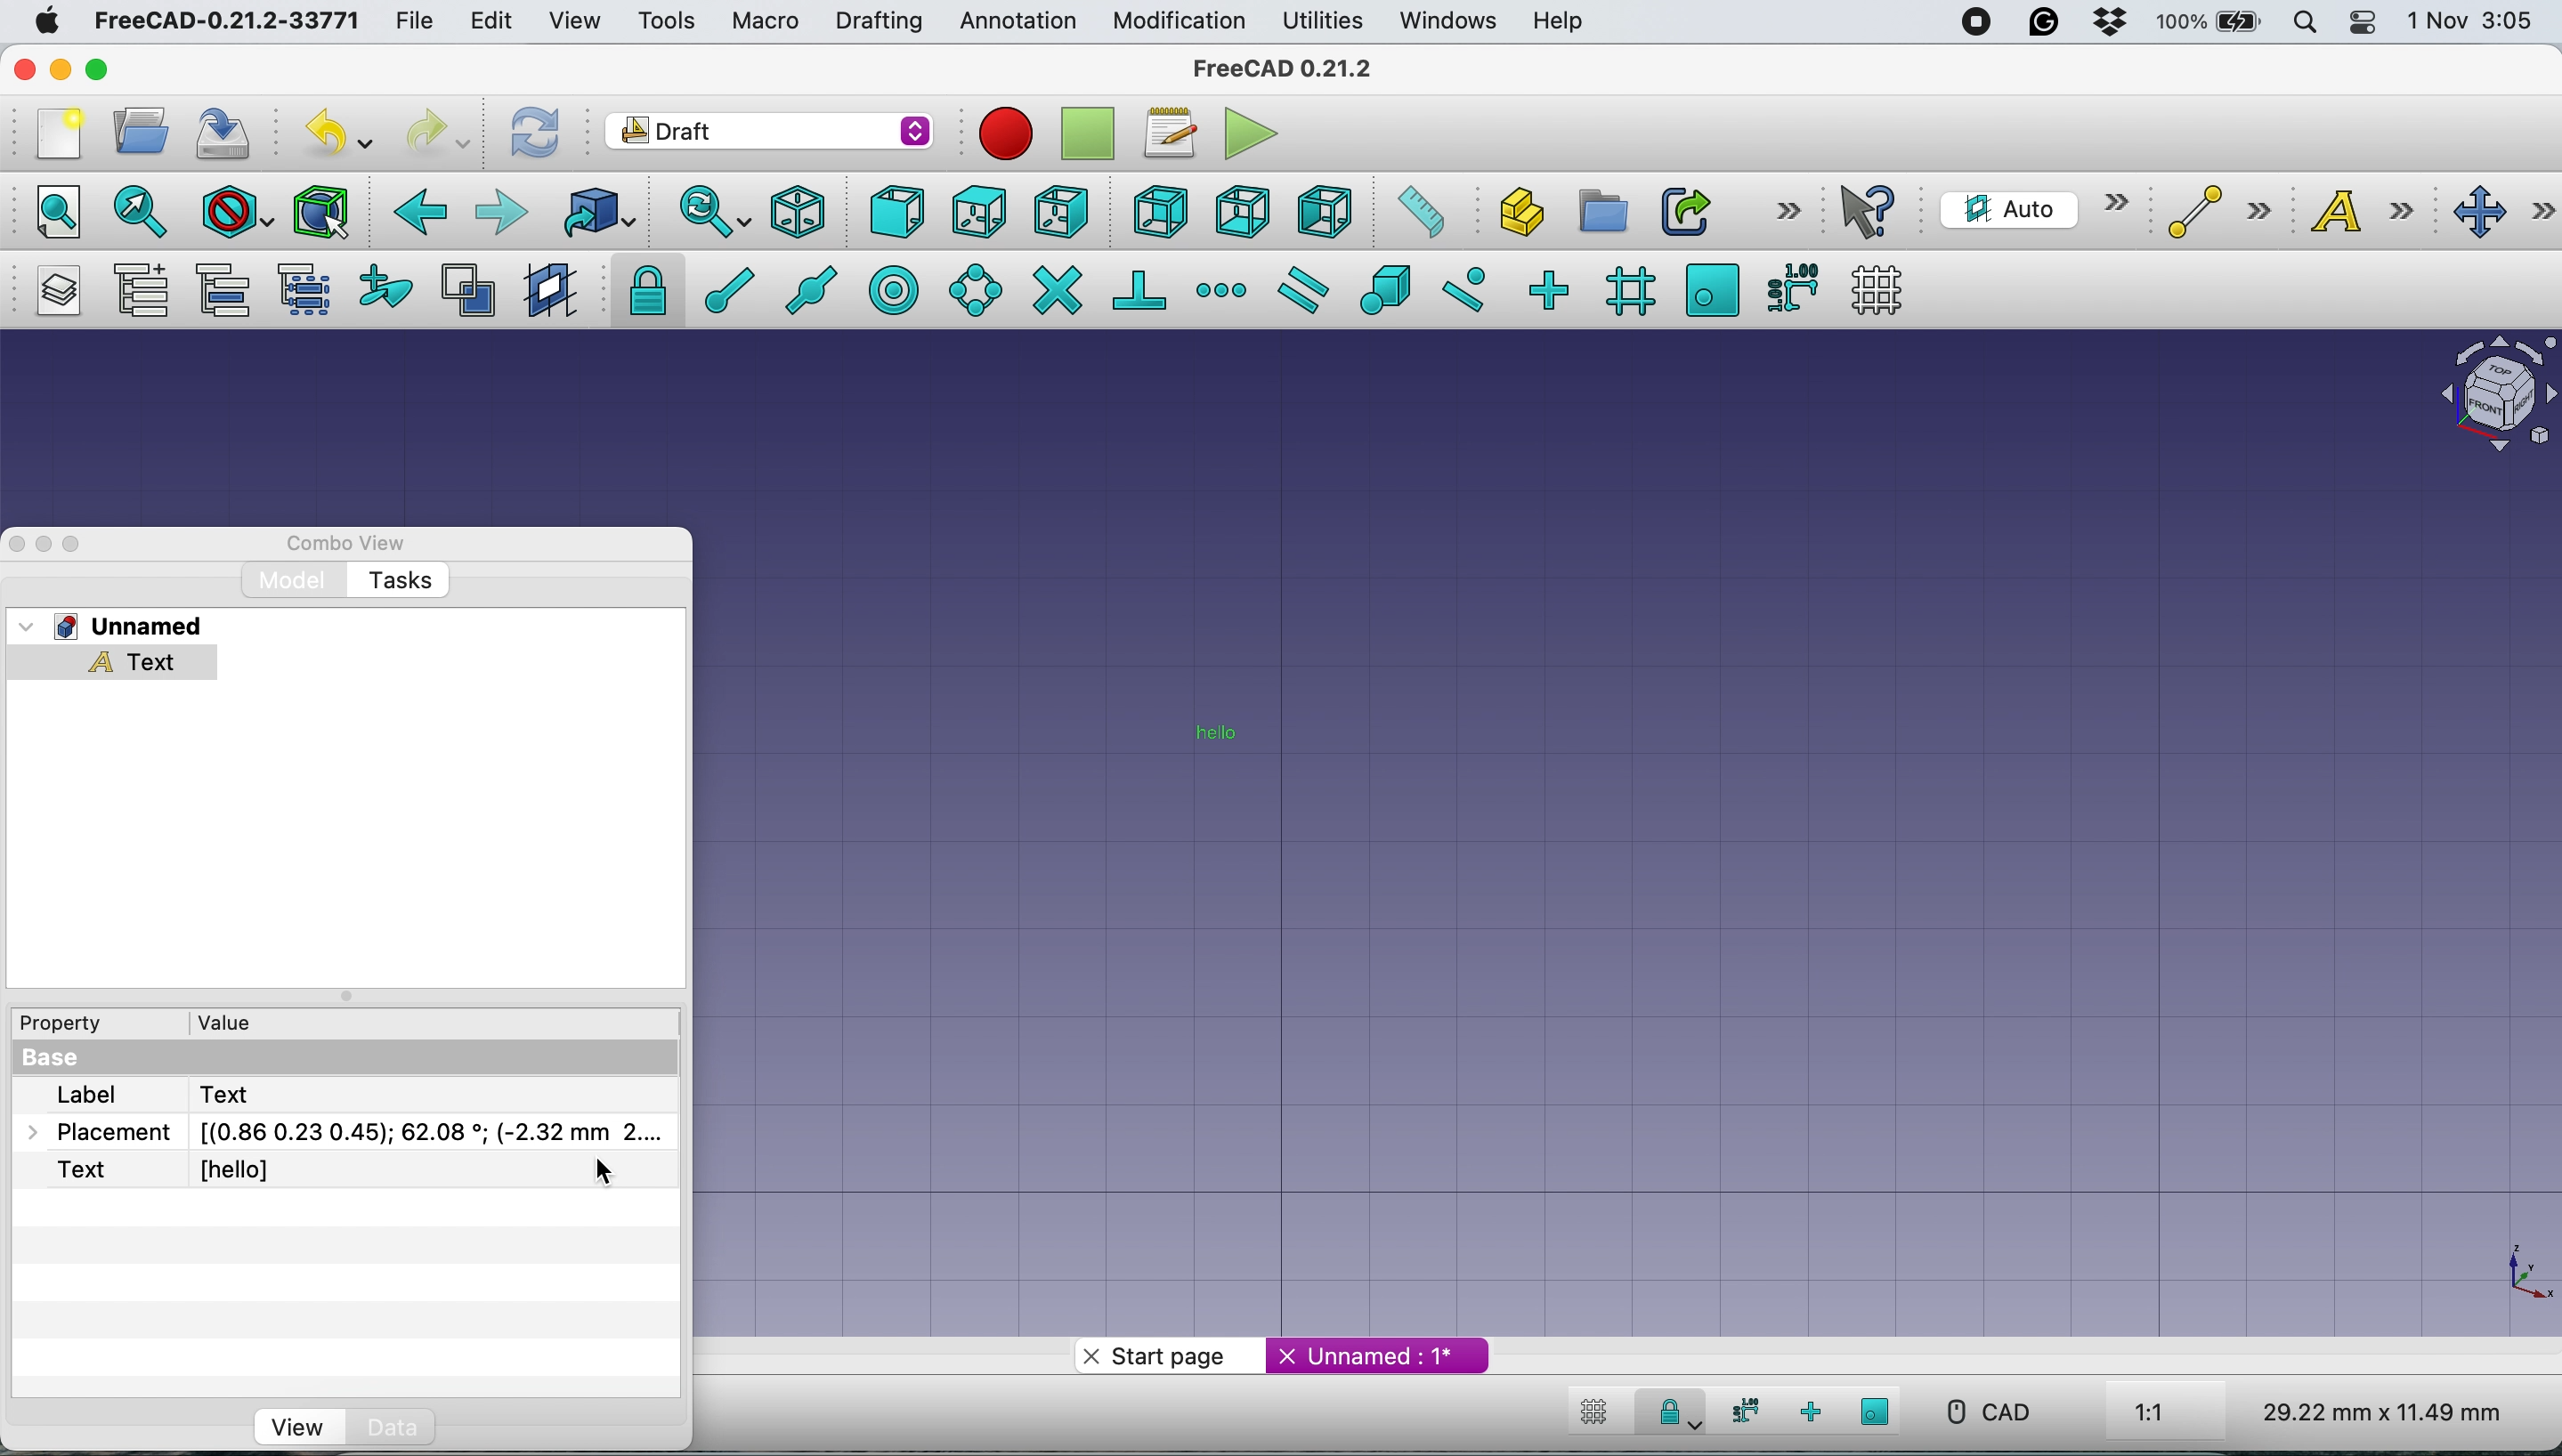 Image resolution: width=2562 pixels, height=1456 pixels. Describe the element at coordinates (595, 211) in the screenshot. I see `go to linked object` at that location.